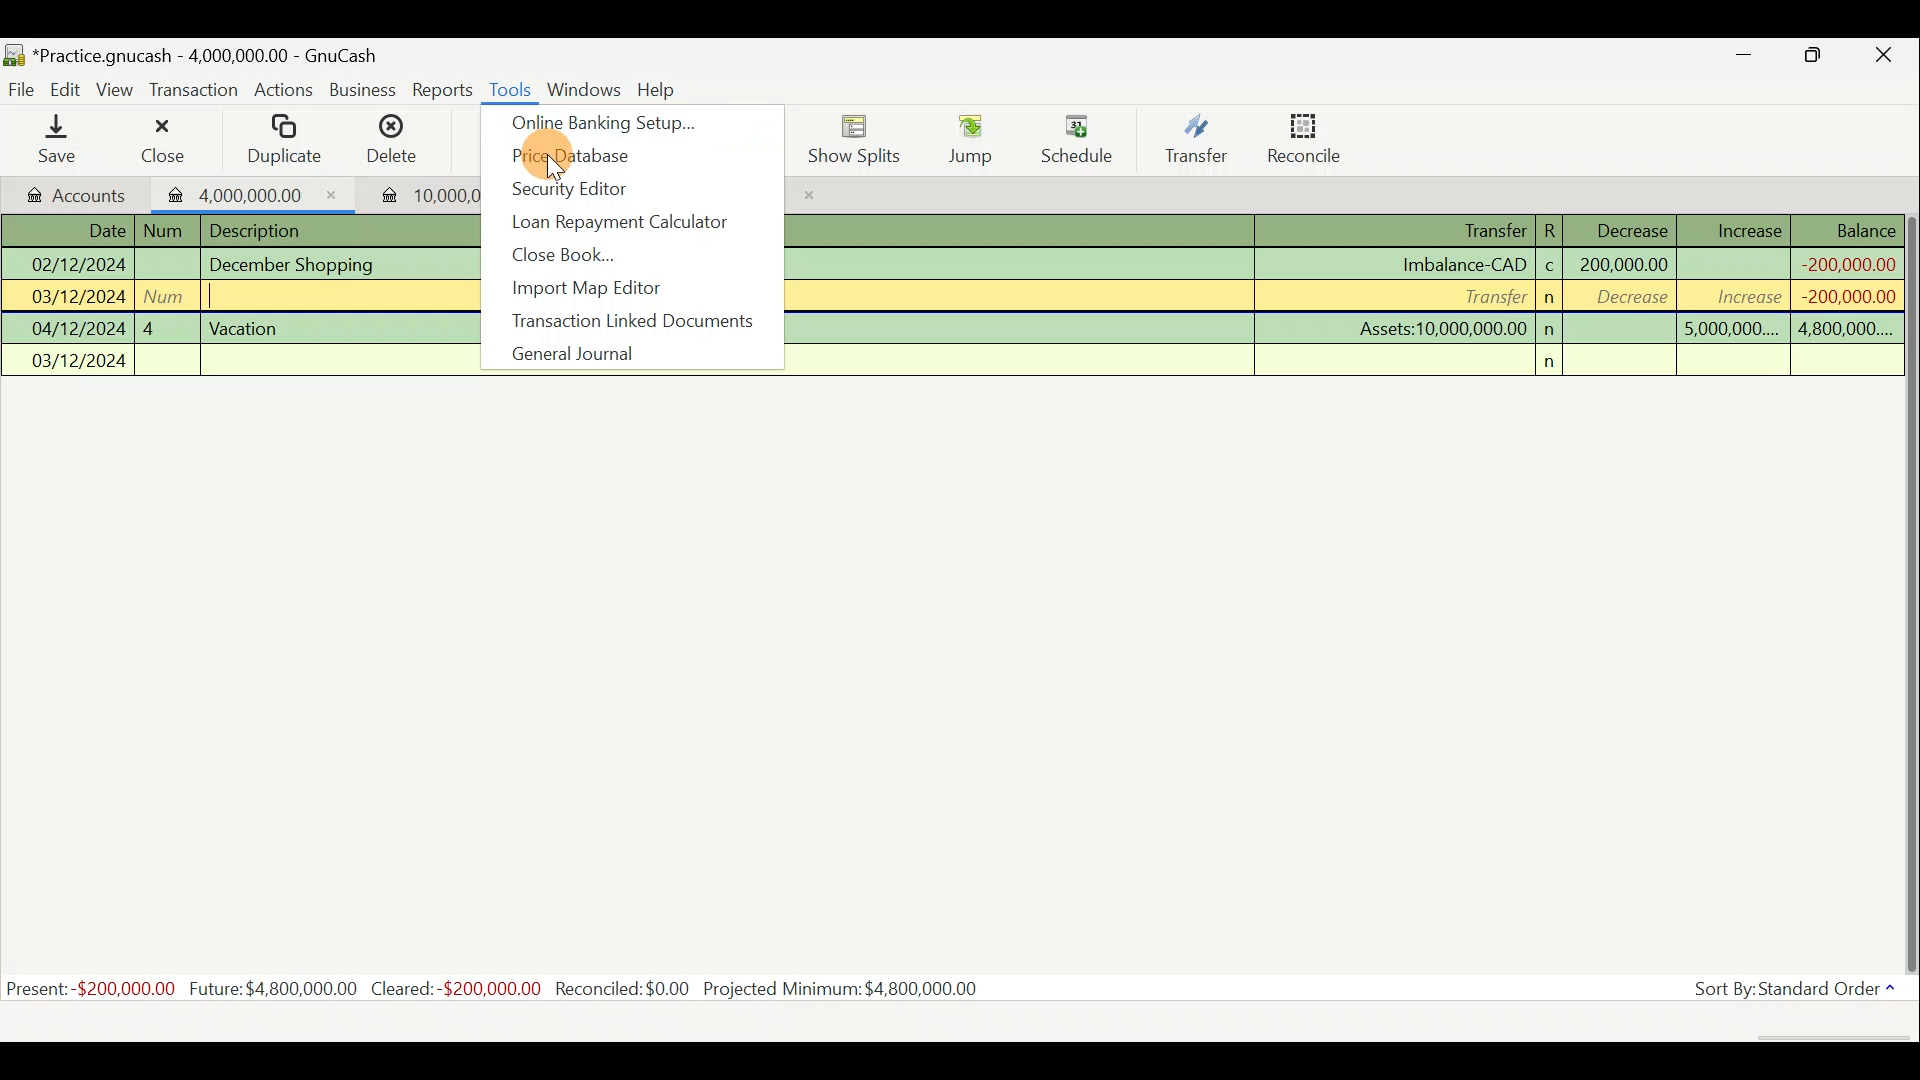  What do you see at coordinates (664, 92) in the screenshot?
I see `Help` at bounding box center [664, 92].